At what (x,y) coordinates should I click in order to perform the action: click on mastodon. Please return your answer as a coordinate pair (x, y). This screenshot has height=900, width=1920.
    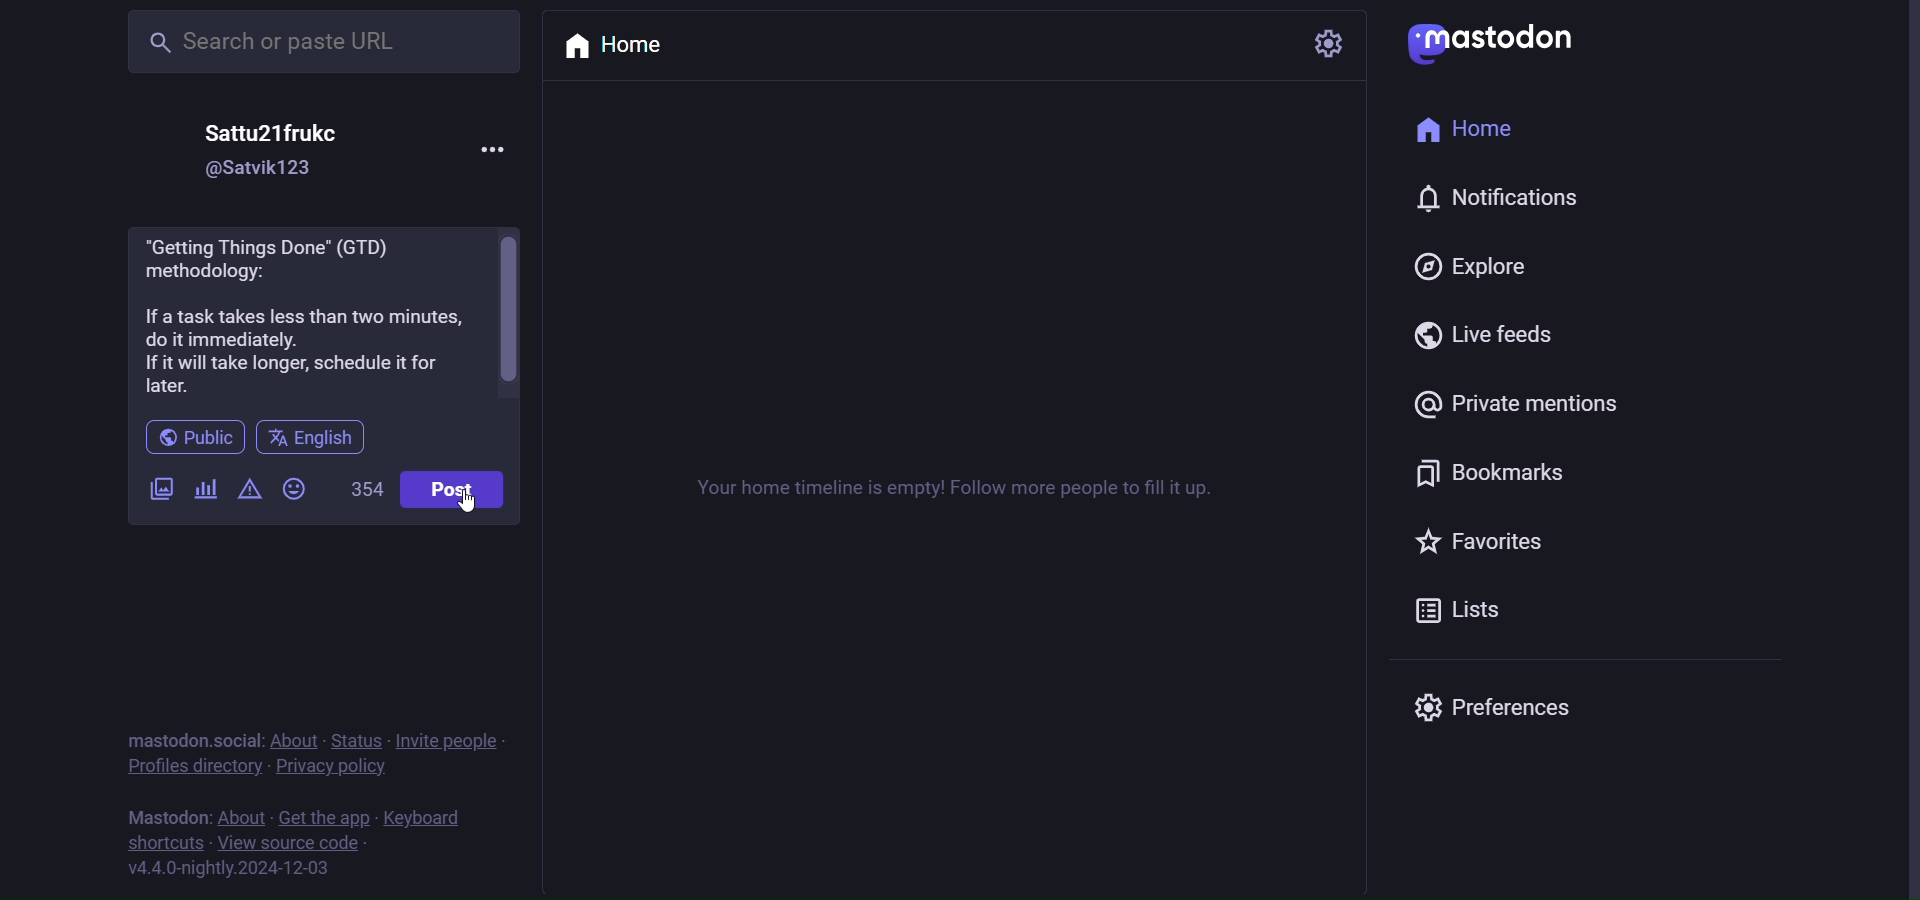
    Looking at the image, I should click on (1494, 43).